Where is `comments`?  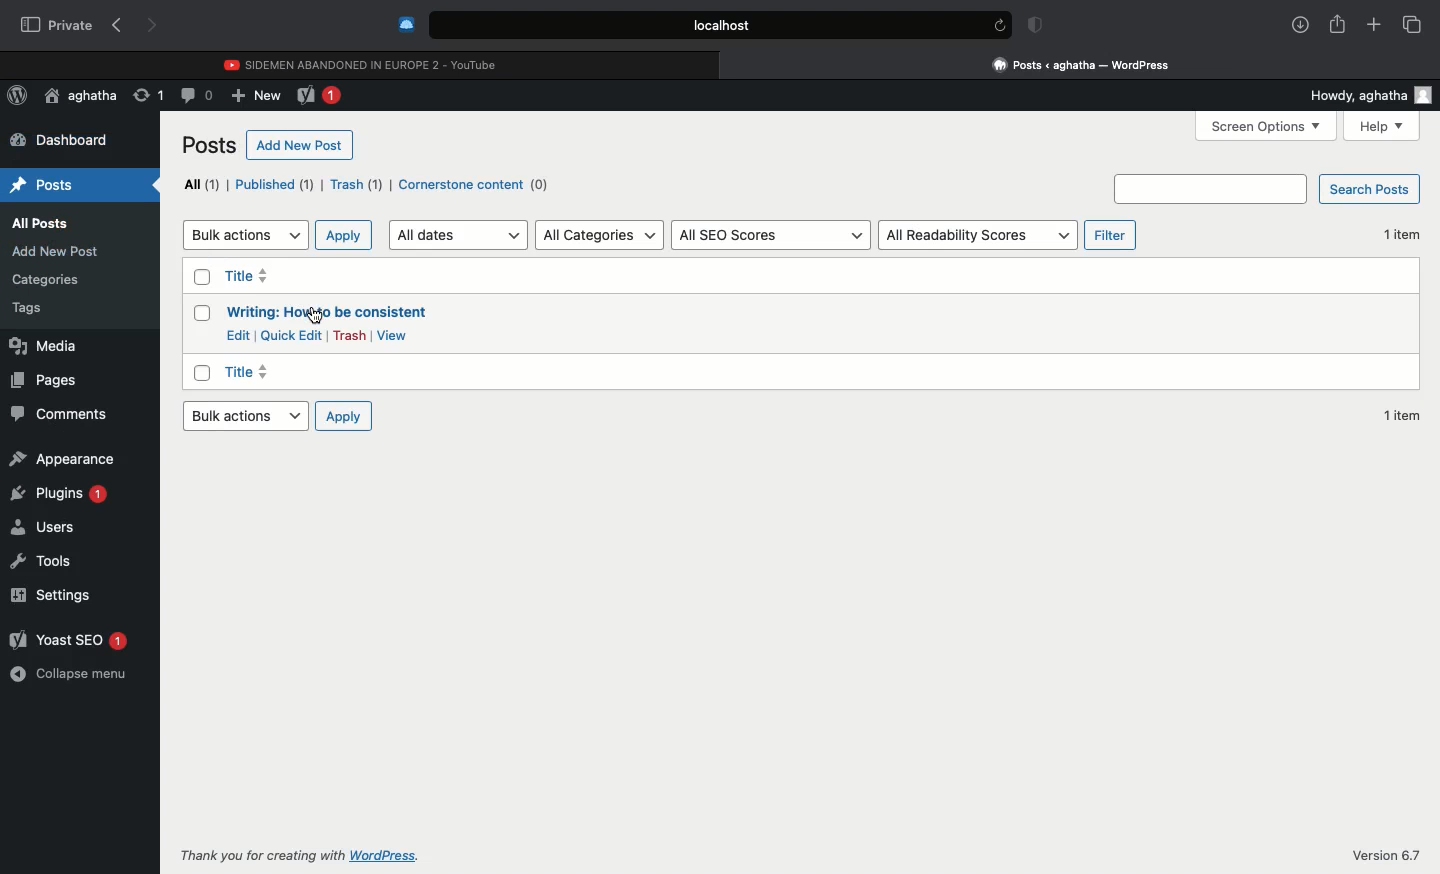
comments is located at coordinates (56, 416).